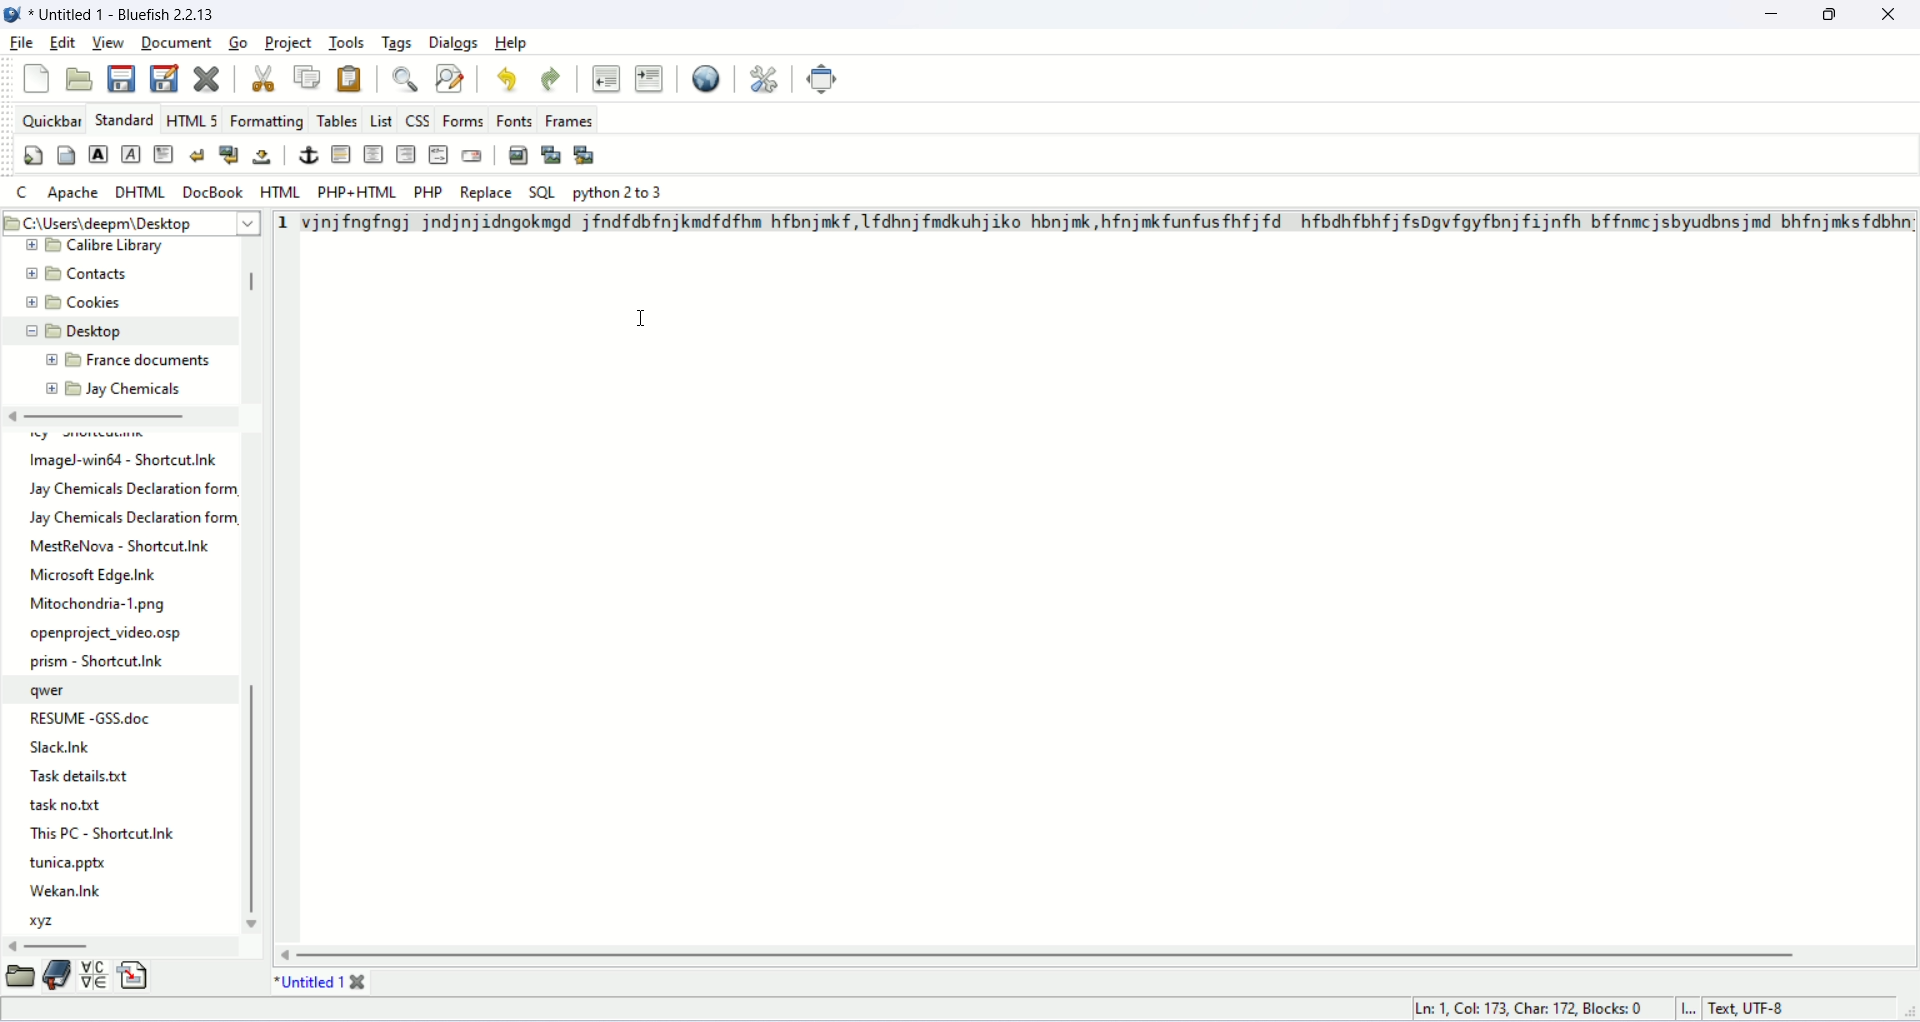  I want to click on anchor, so click(306, 154).